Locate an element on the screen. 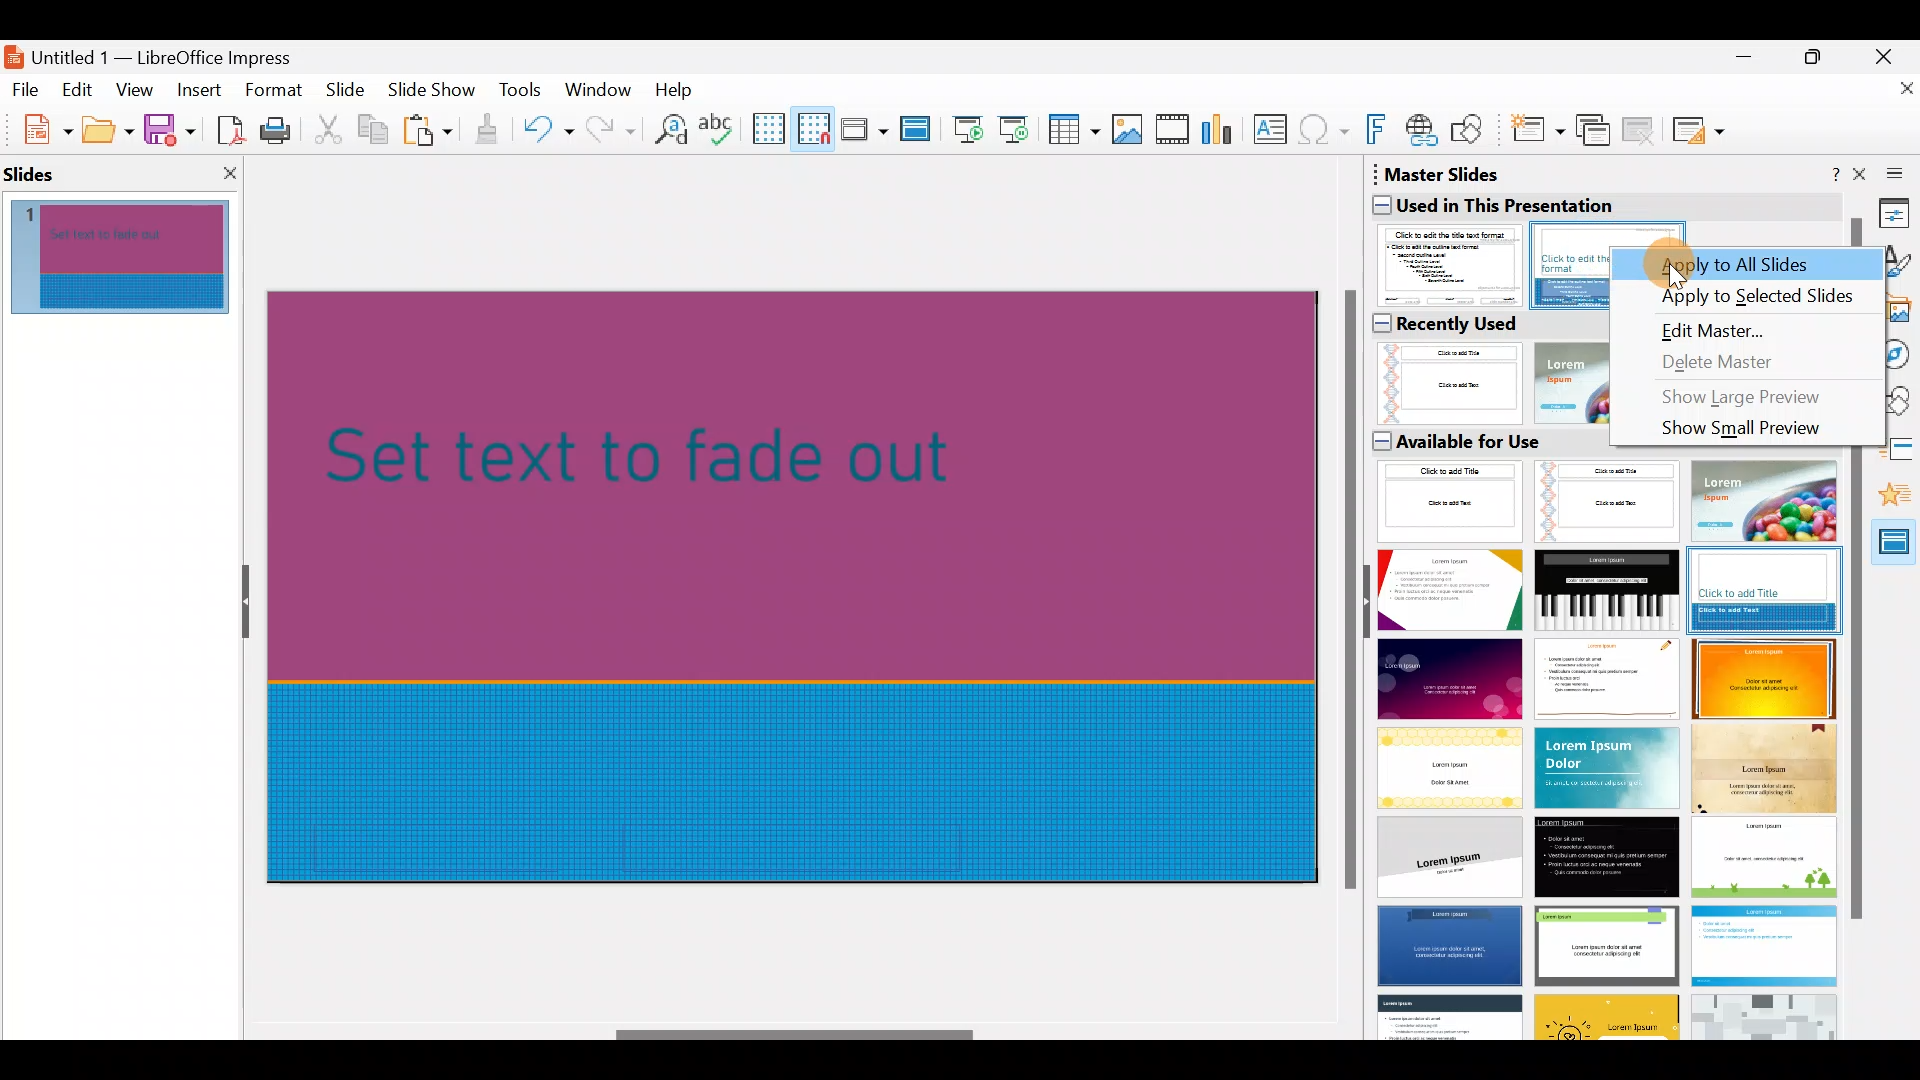 This screenshot has height=1080, width=1920. Shapes is located at coordinates (1889, 403).